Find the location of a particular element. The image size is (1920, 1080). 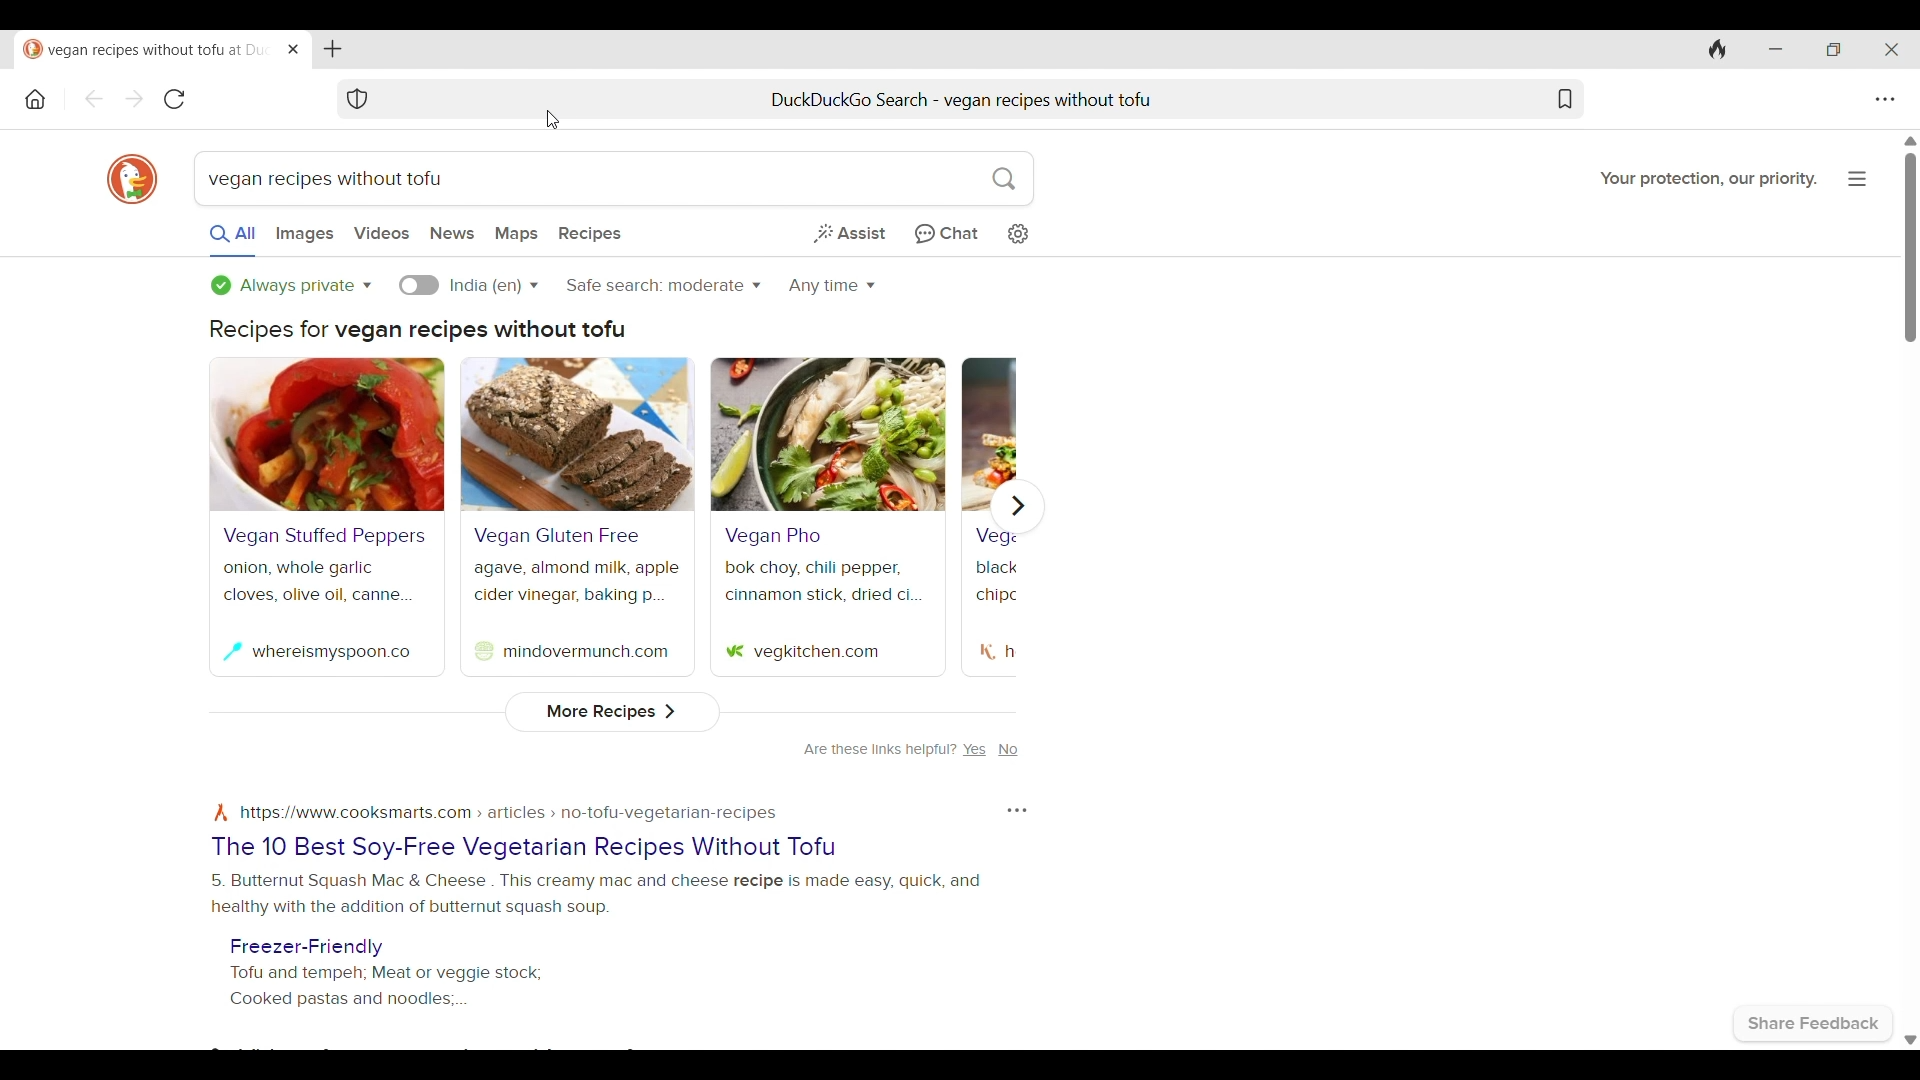

Article banner is located at coordinates (327, 434).